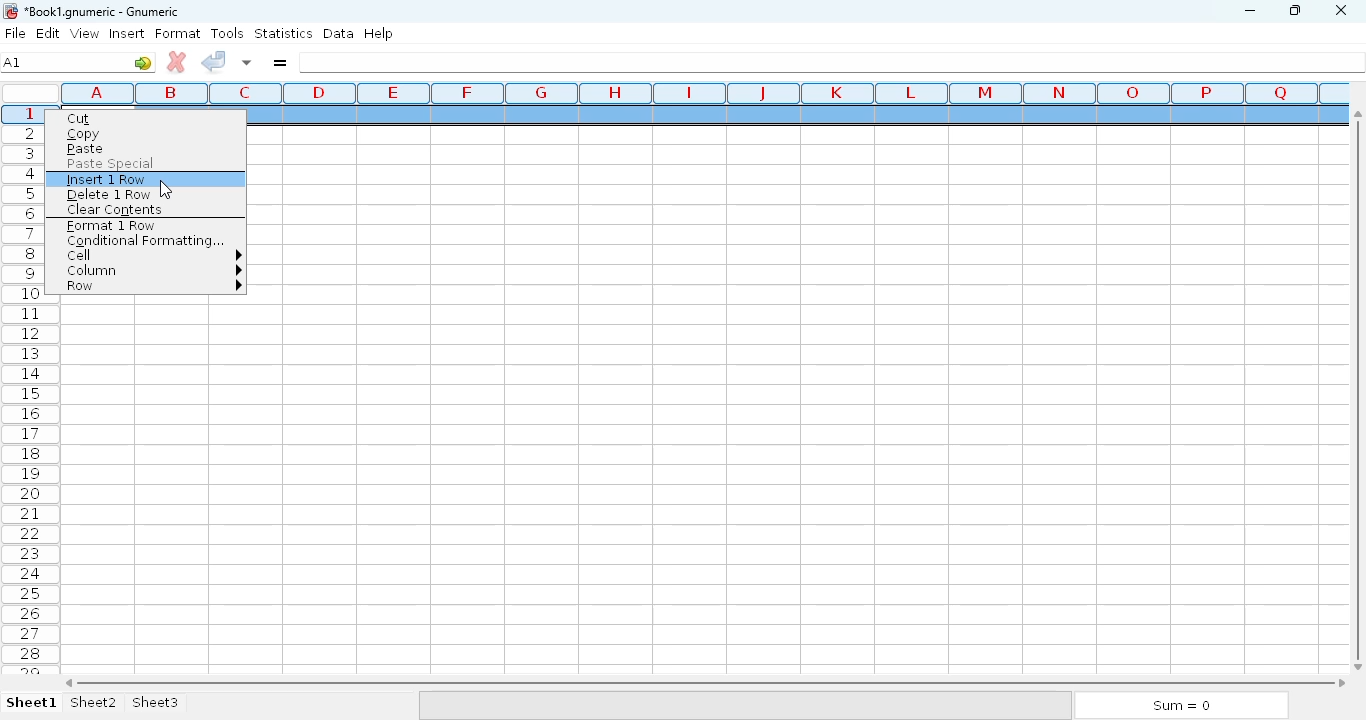  What do you see at coordinates (213, 60) in the screenshot?
I see `accept change` at bounding box center [213, 60].